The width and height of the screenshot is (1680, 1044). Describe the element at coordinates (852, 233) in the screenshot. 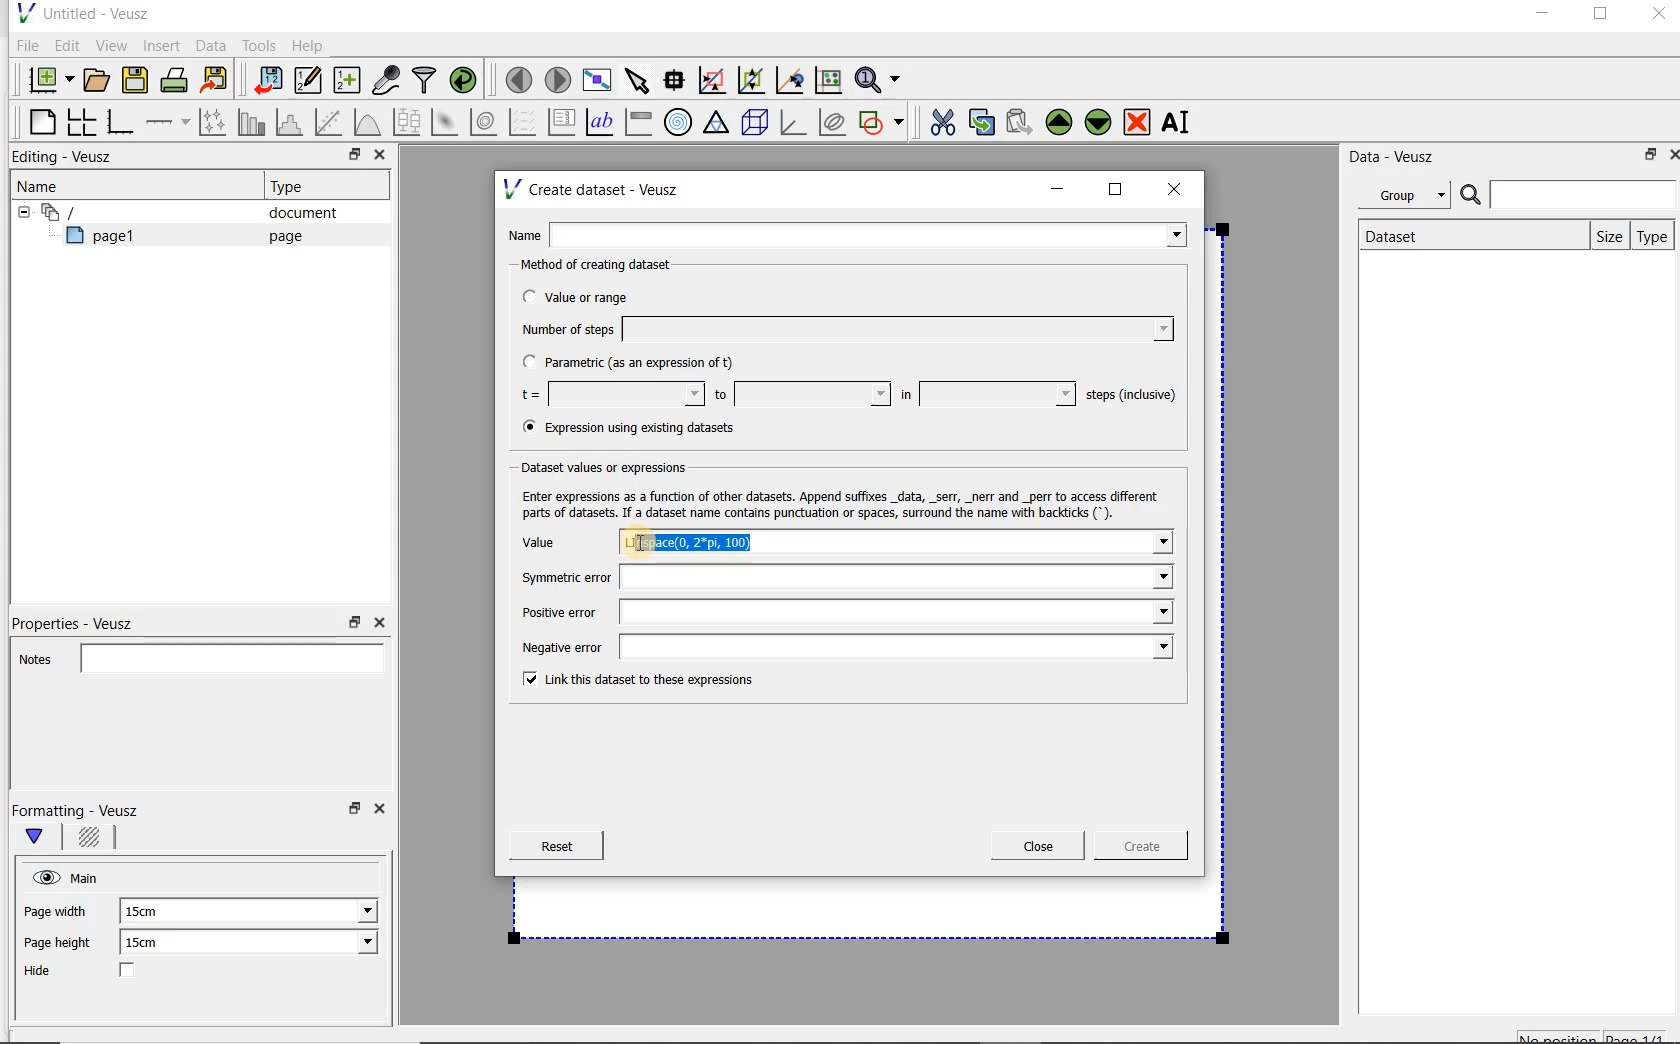

I see `Name` at that location.